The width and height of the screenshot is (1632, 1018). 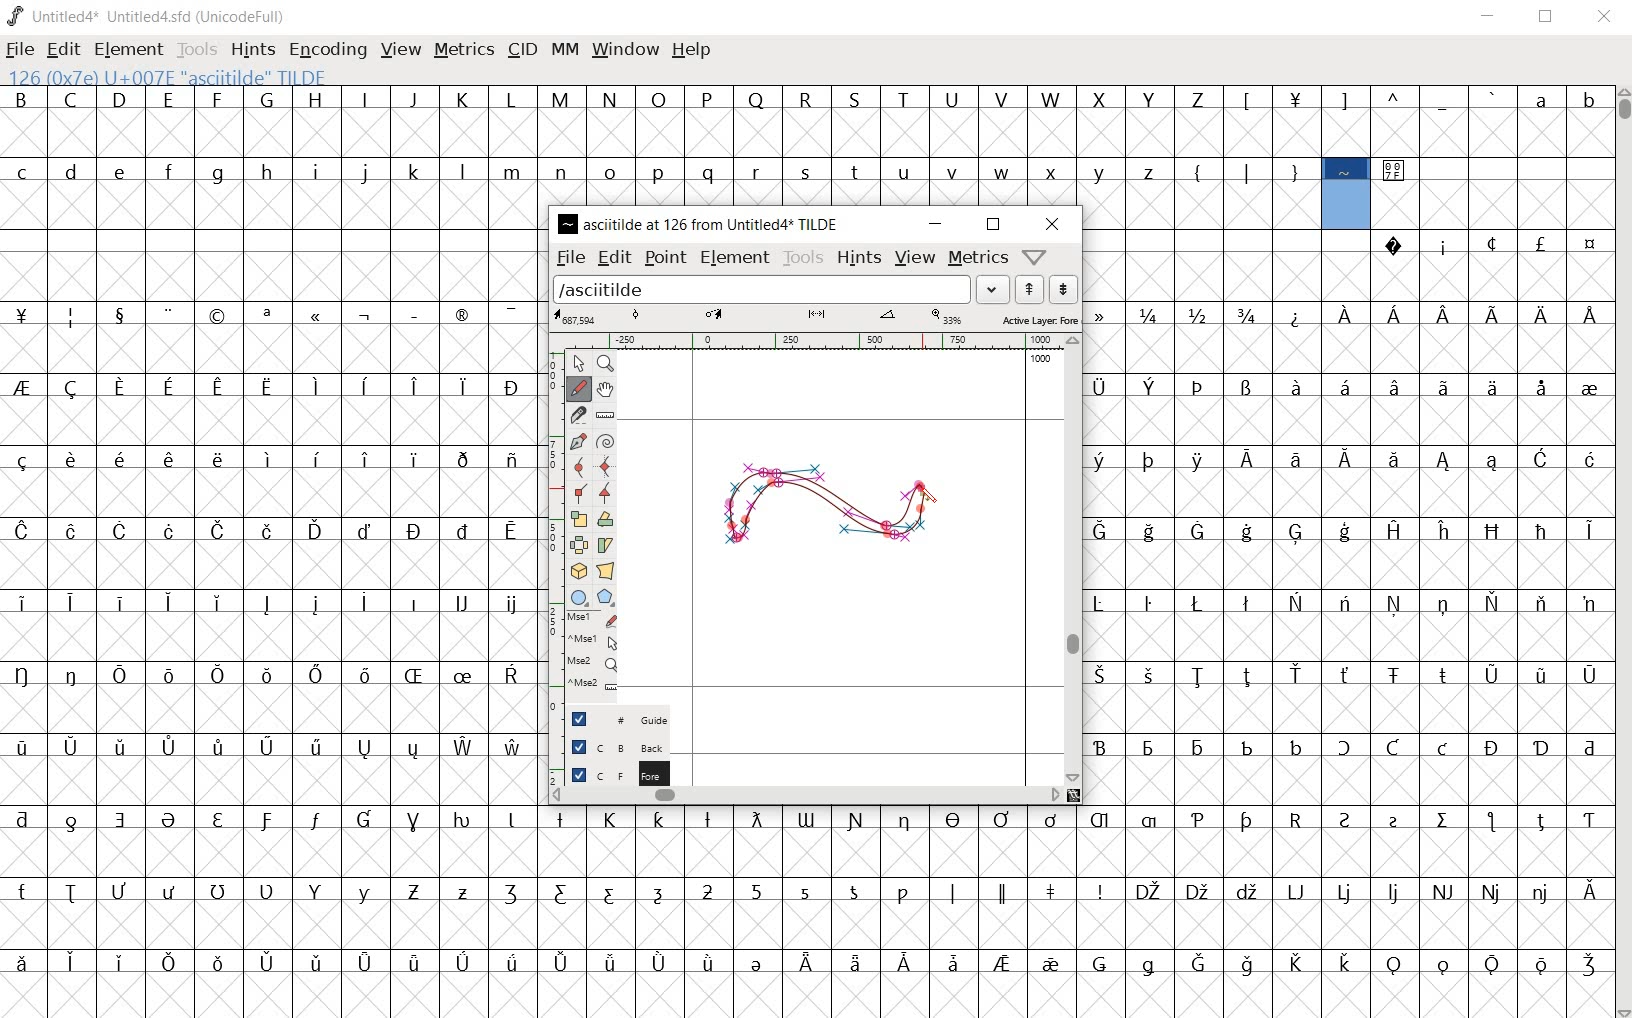 What do you see at coordinates (628, 49) in the screenshot?
I see `WINDOW` at bounding box center [628, 49].